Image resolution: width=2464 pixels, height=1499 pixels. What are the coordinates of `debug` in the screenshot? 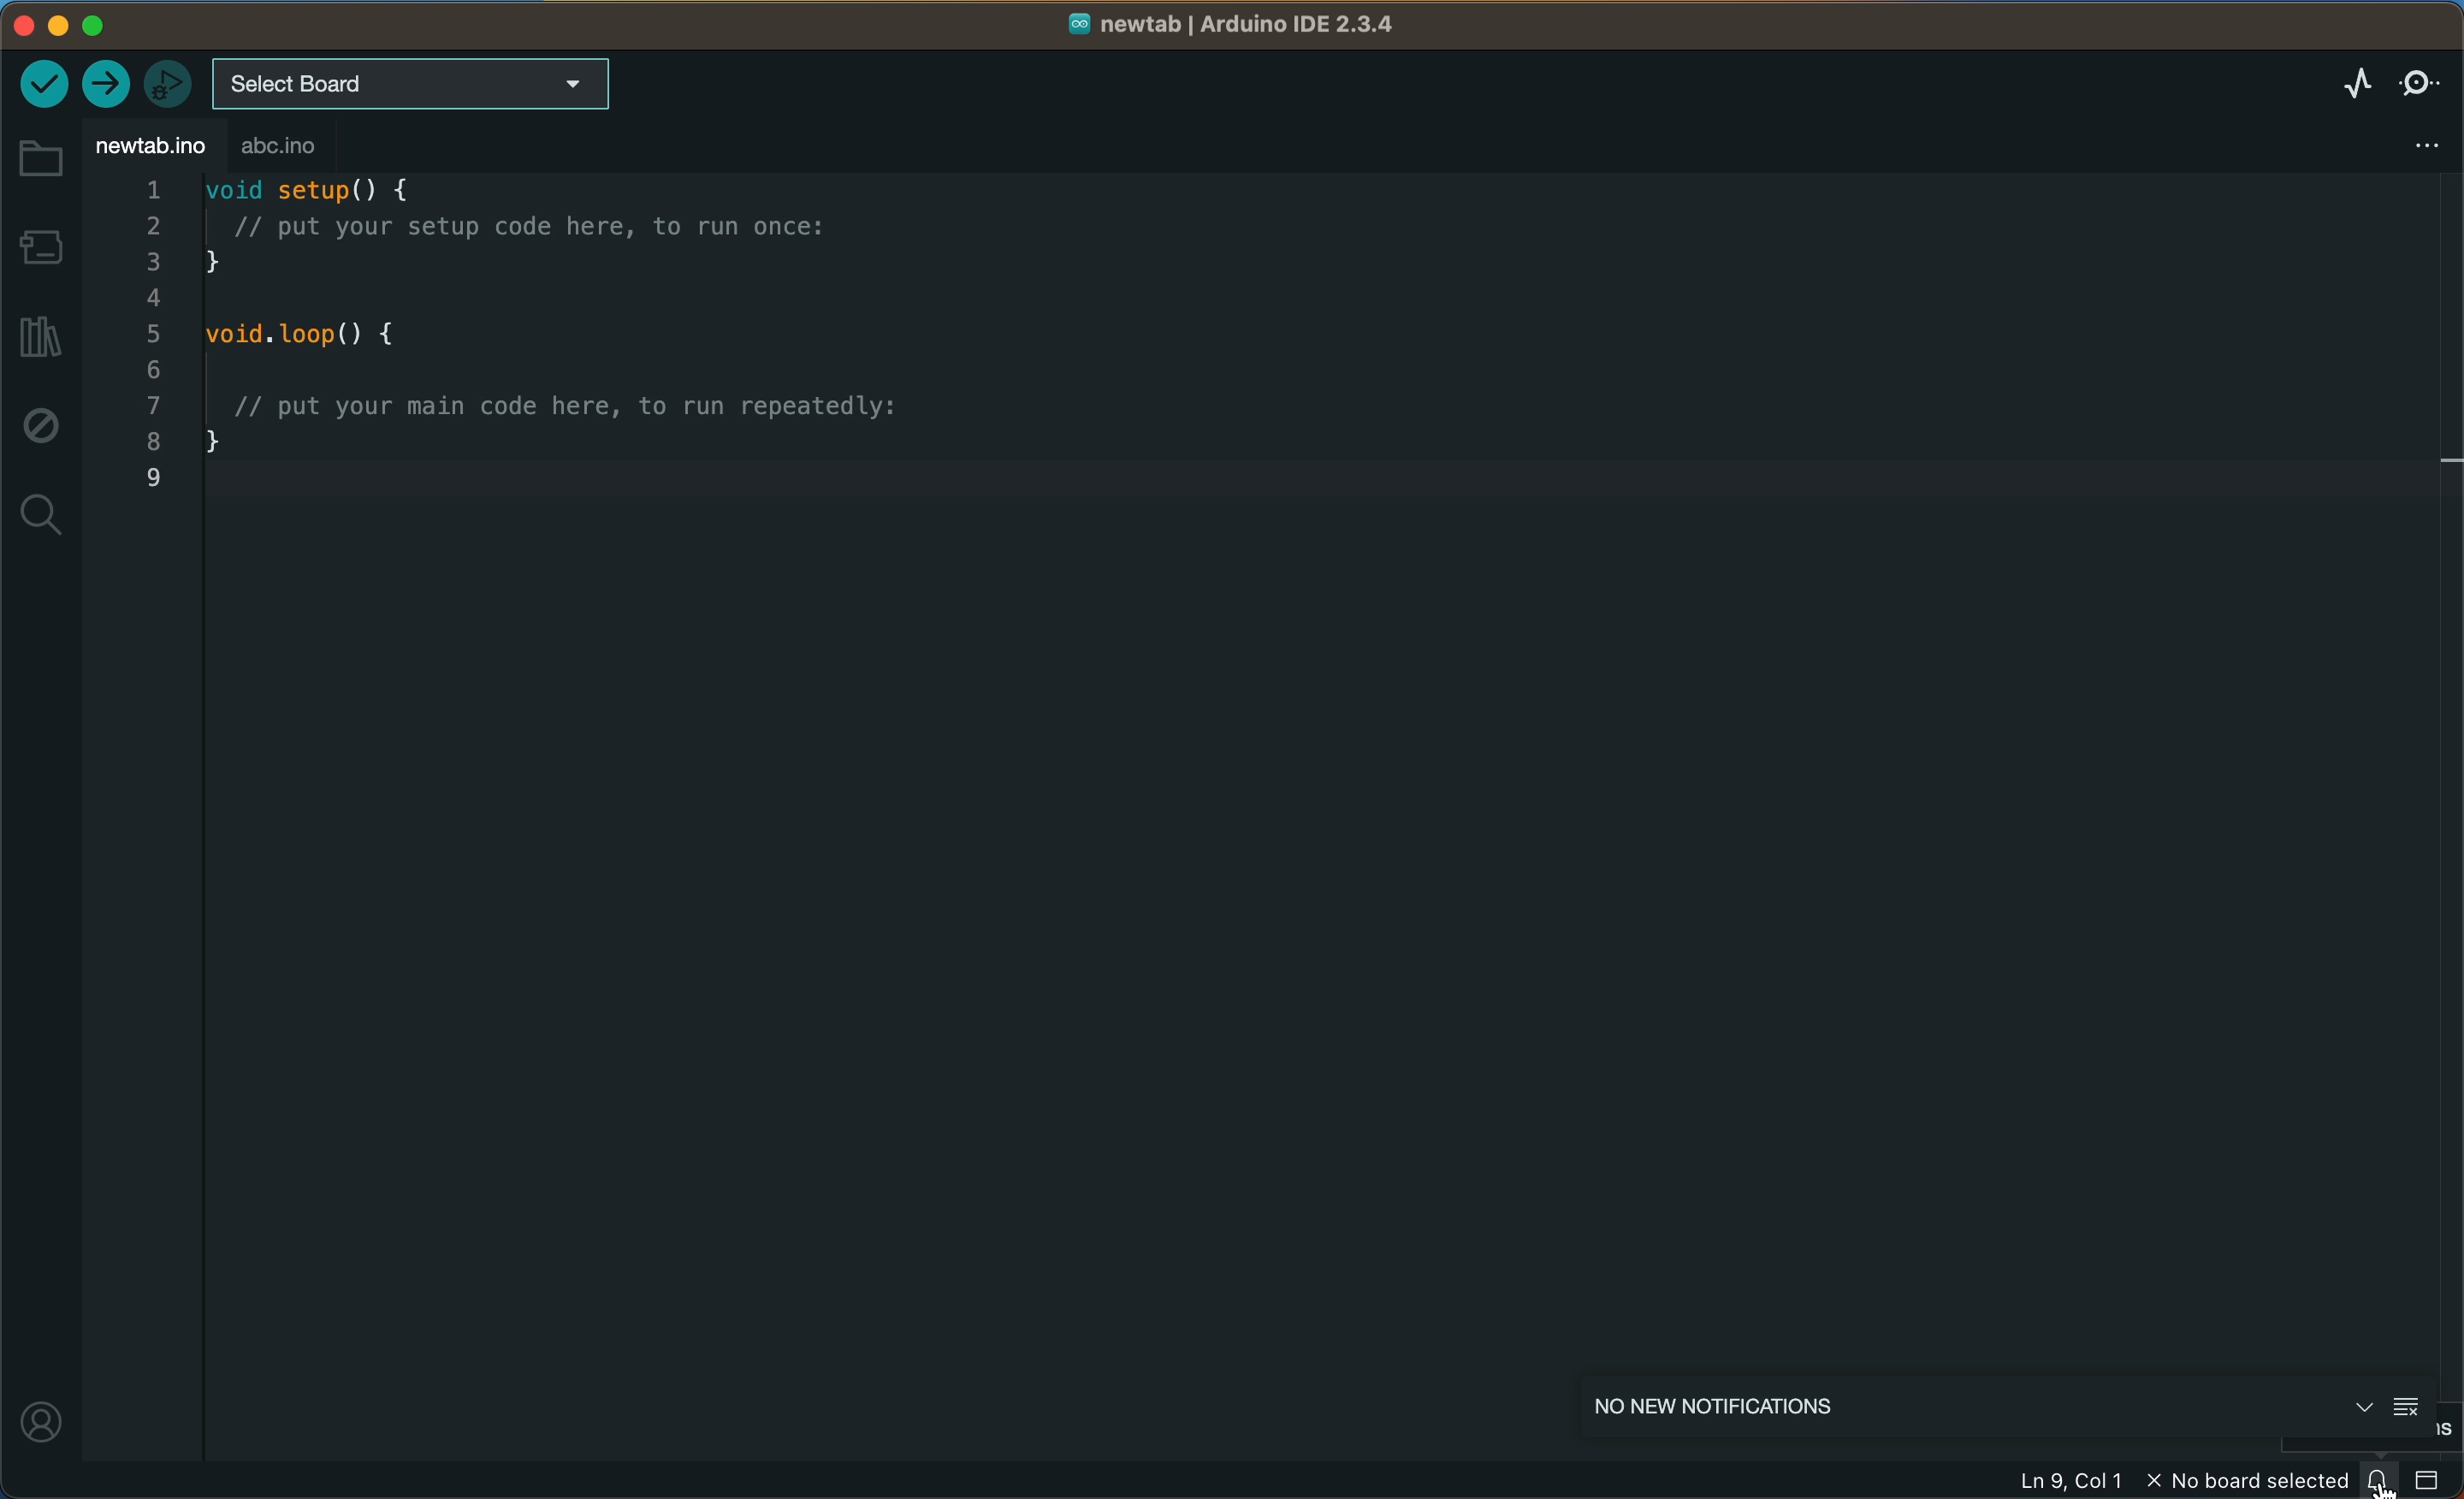 It's located at (38, 431).